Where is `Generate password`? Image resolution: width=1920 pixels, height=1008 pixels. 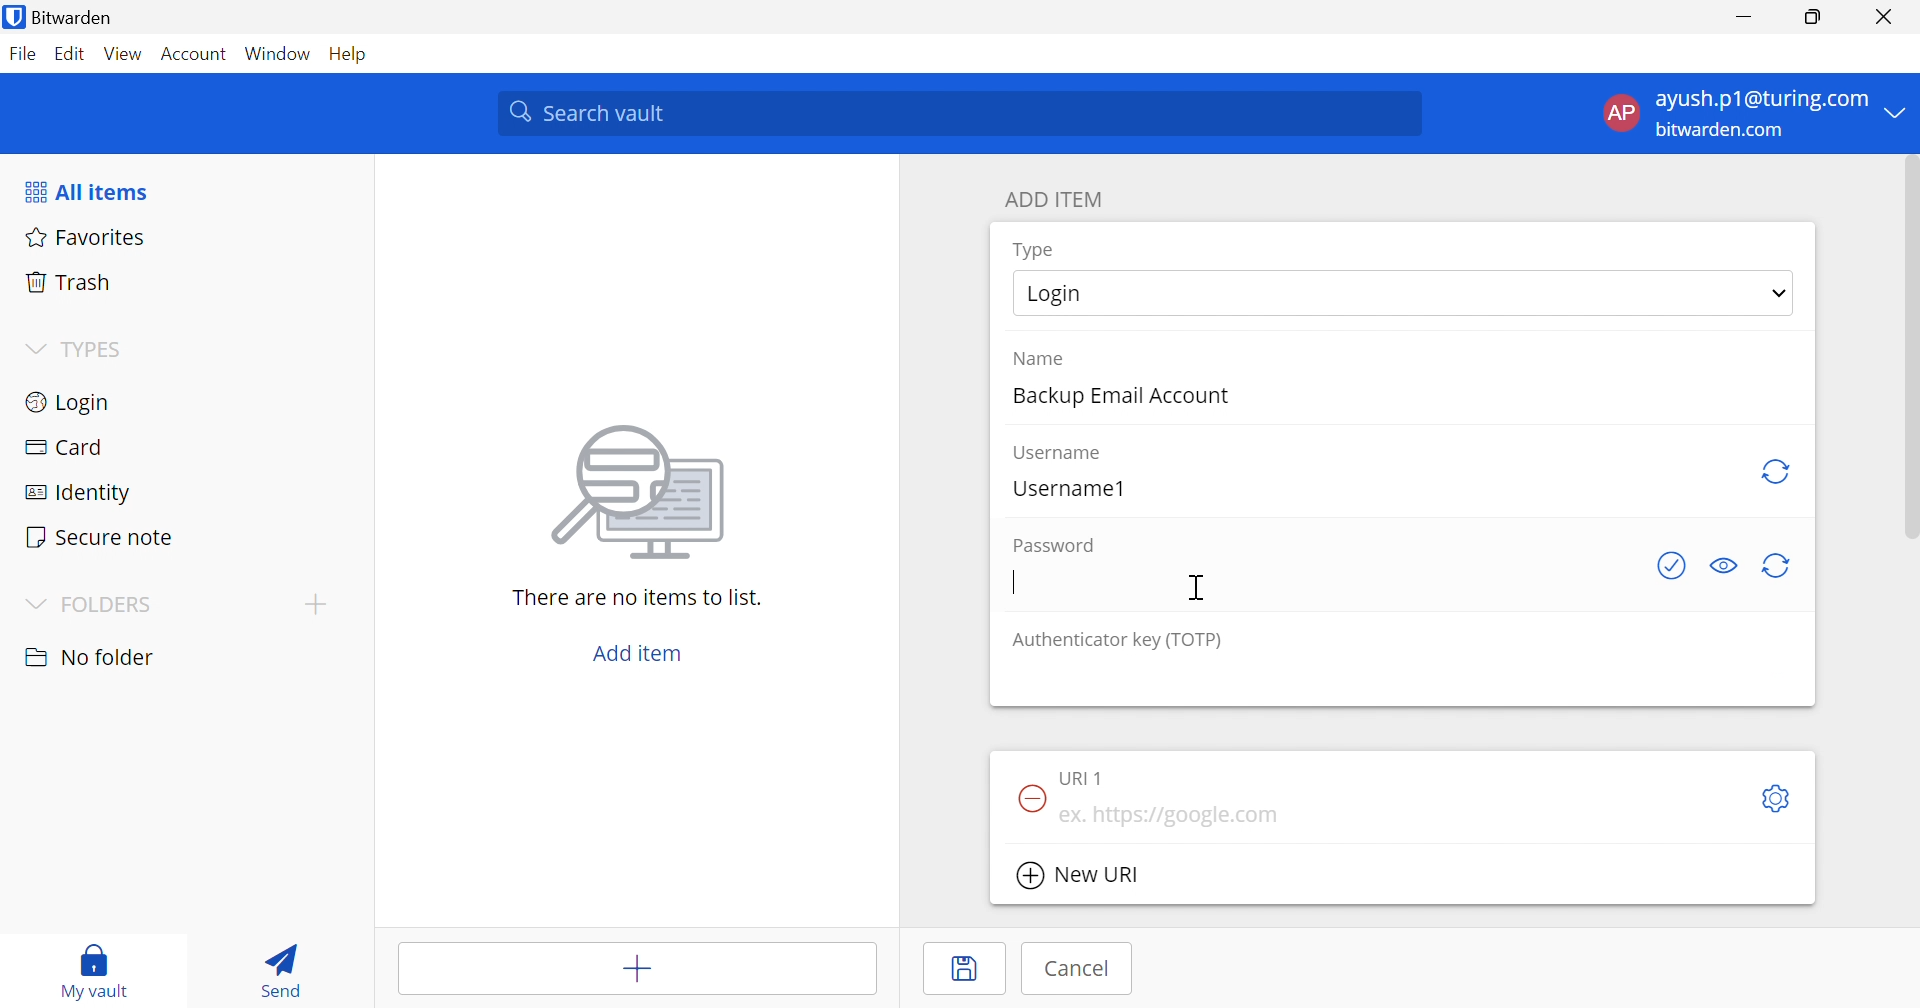
Generate password is located at coordinates (1777, 471).